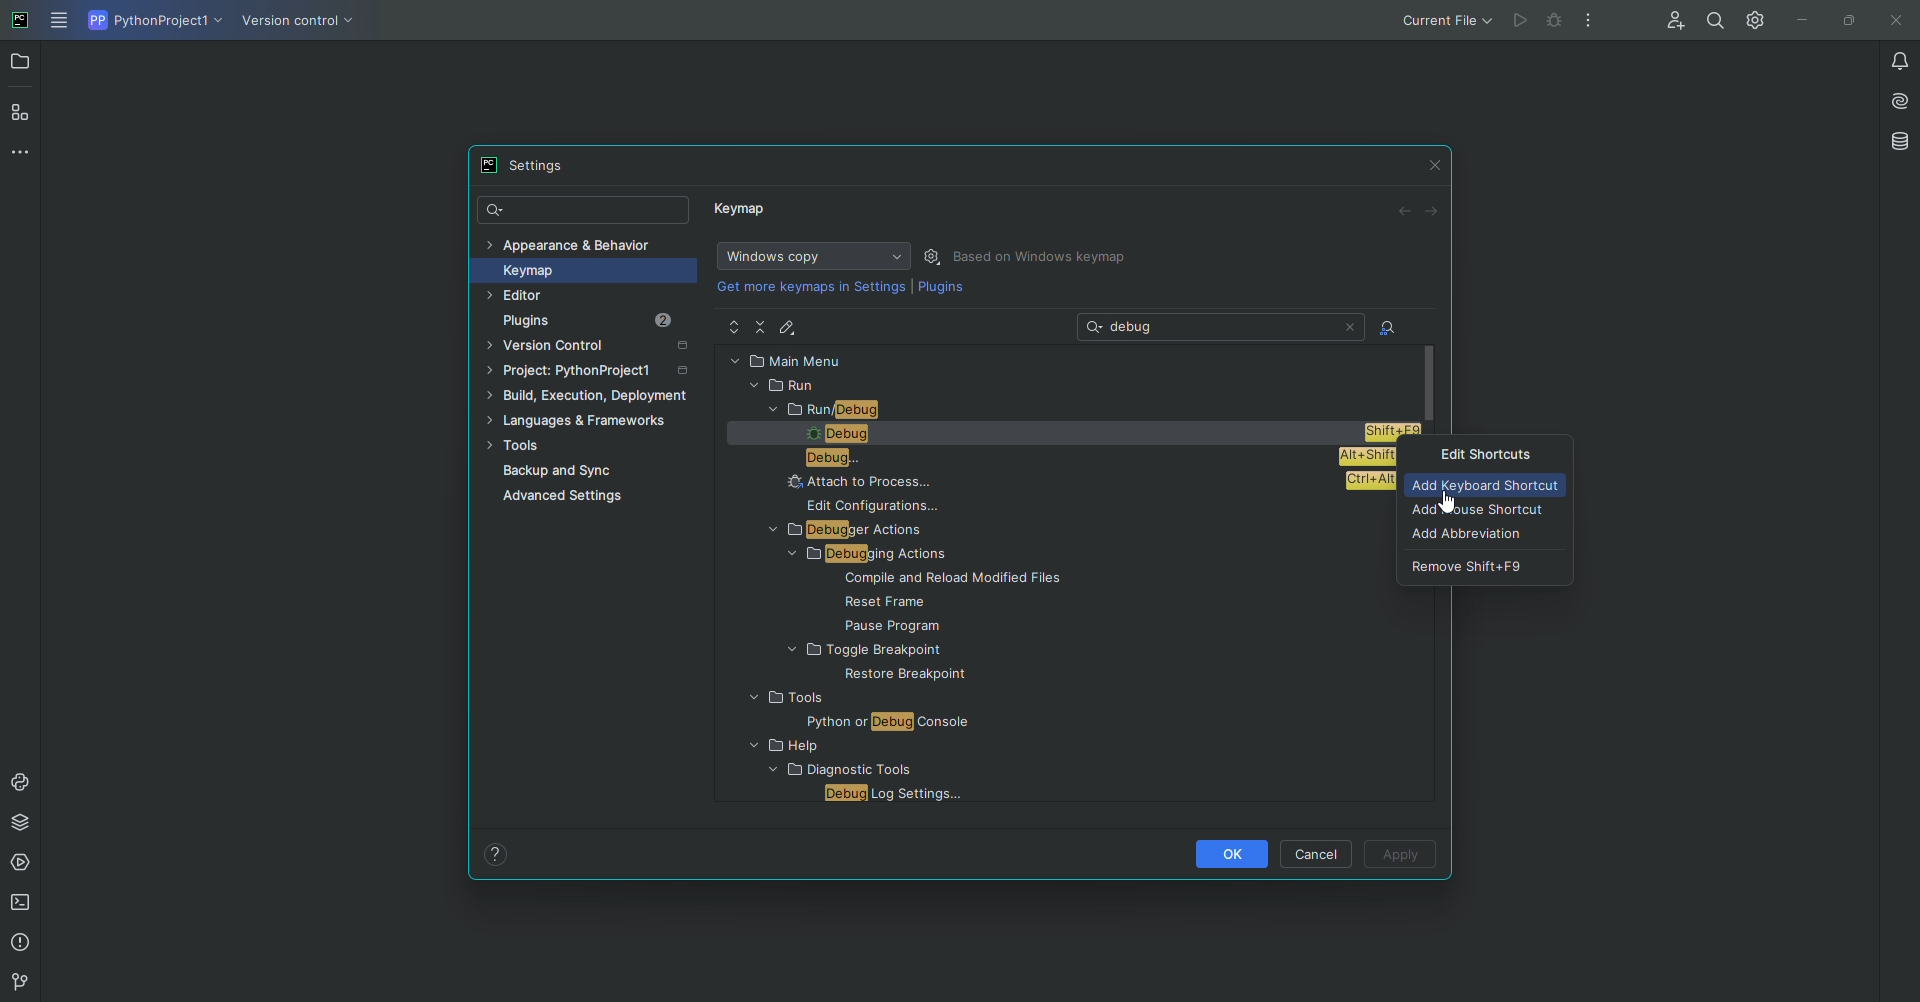  Describe the element at coordinates (1593, 25) in the screenshot. I see `More Options` at that location.